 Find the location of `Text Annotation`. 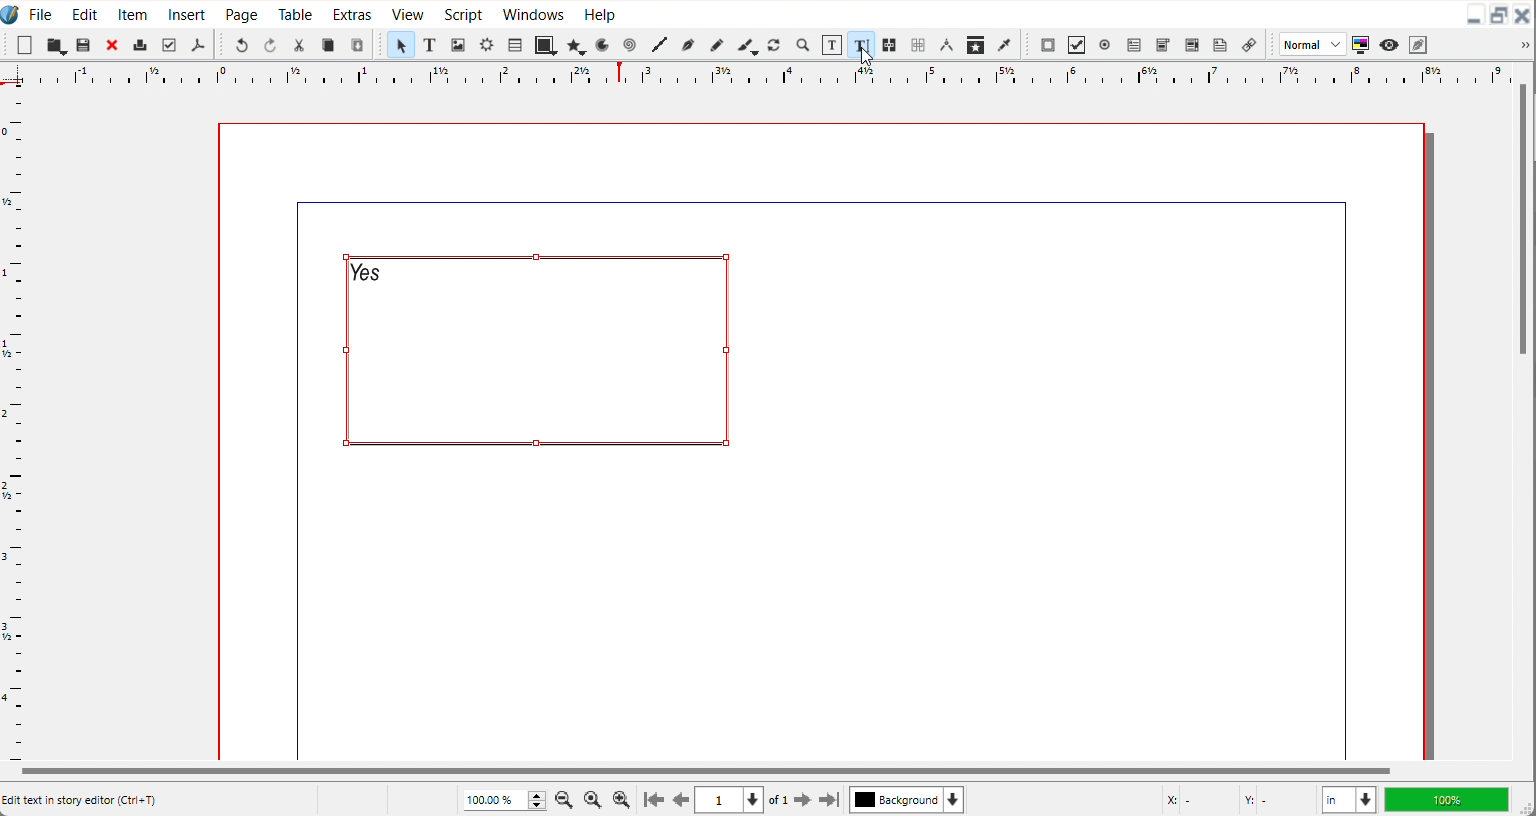

Text Annotation is located at coordinates (1220, 45).